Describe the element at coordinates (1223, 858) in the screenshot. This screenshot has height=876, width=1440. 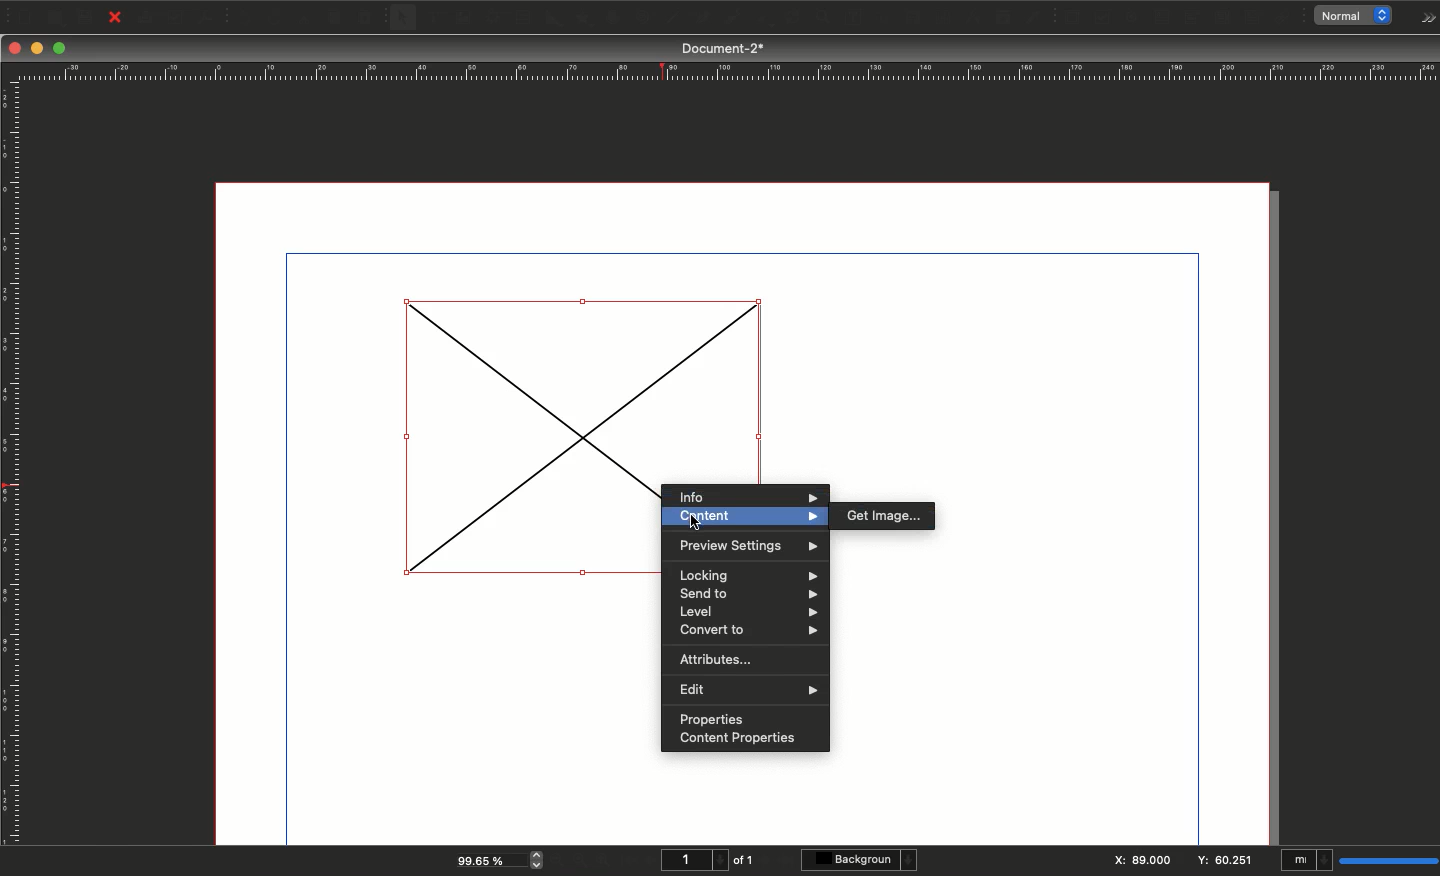
I see `y: 60.251` at that location.